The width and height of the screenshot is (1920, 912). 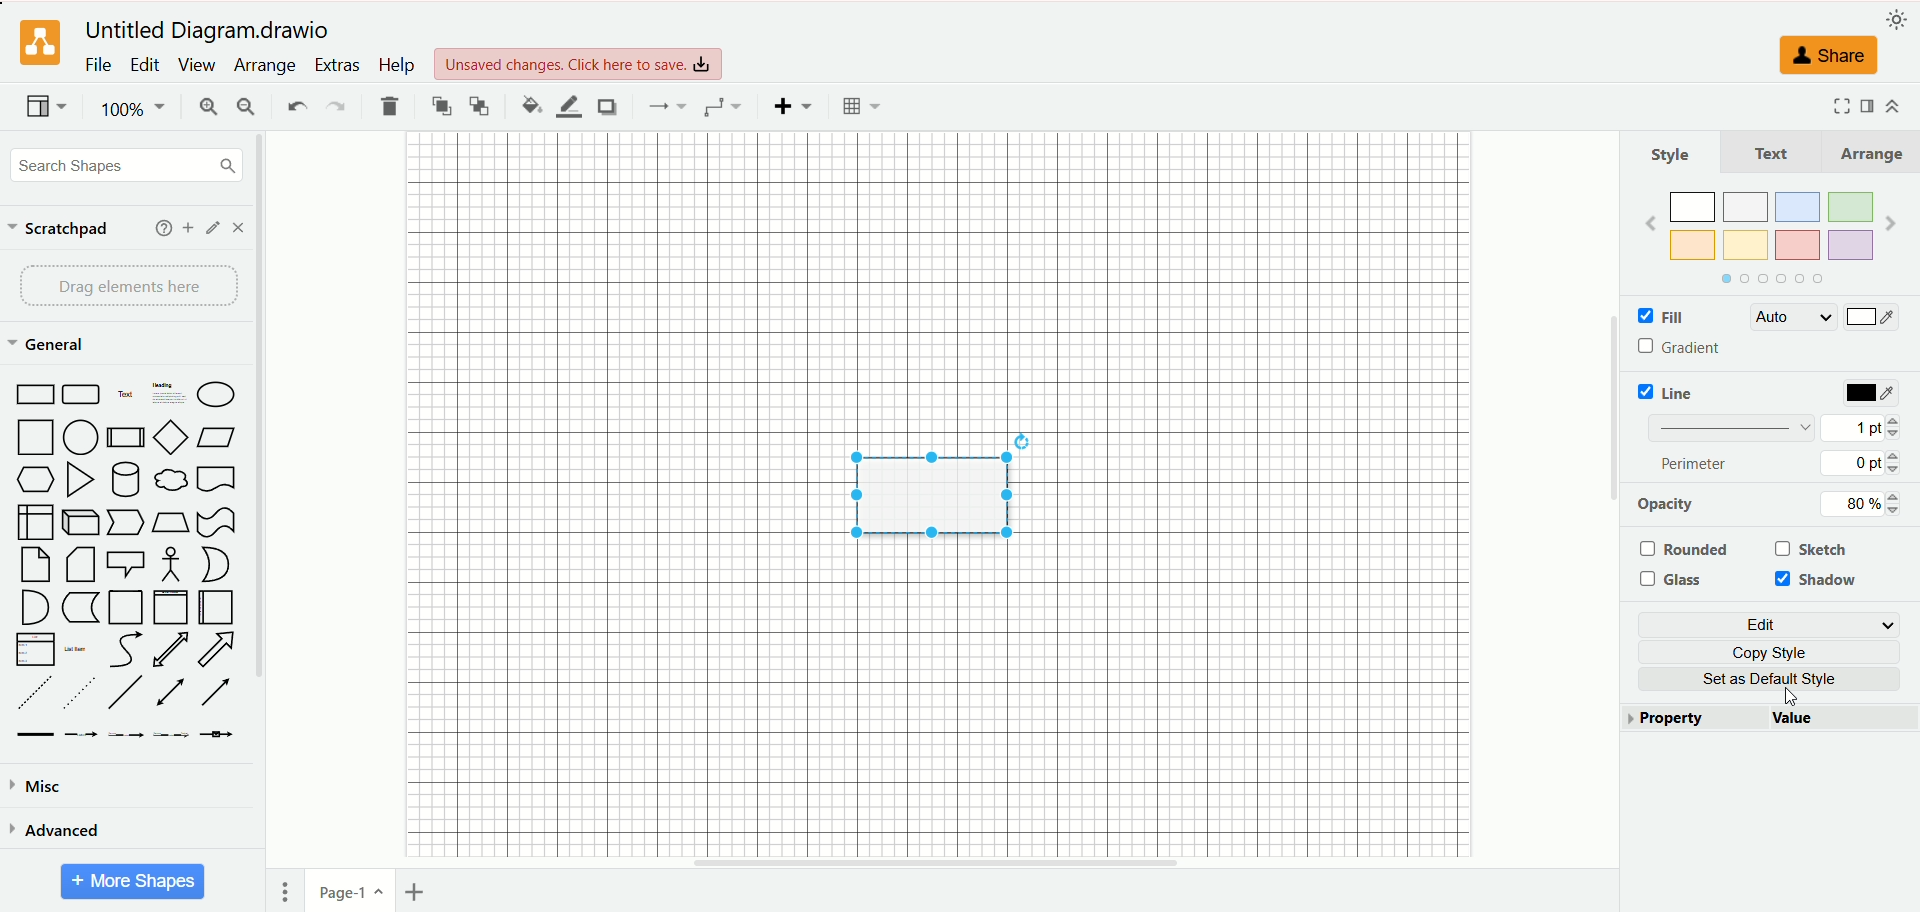 What do you see at coordinates (47, 108) in the screenshot?
I see `view` at bounding box center [47, 108].